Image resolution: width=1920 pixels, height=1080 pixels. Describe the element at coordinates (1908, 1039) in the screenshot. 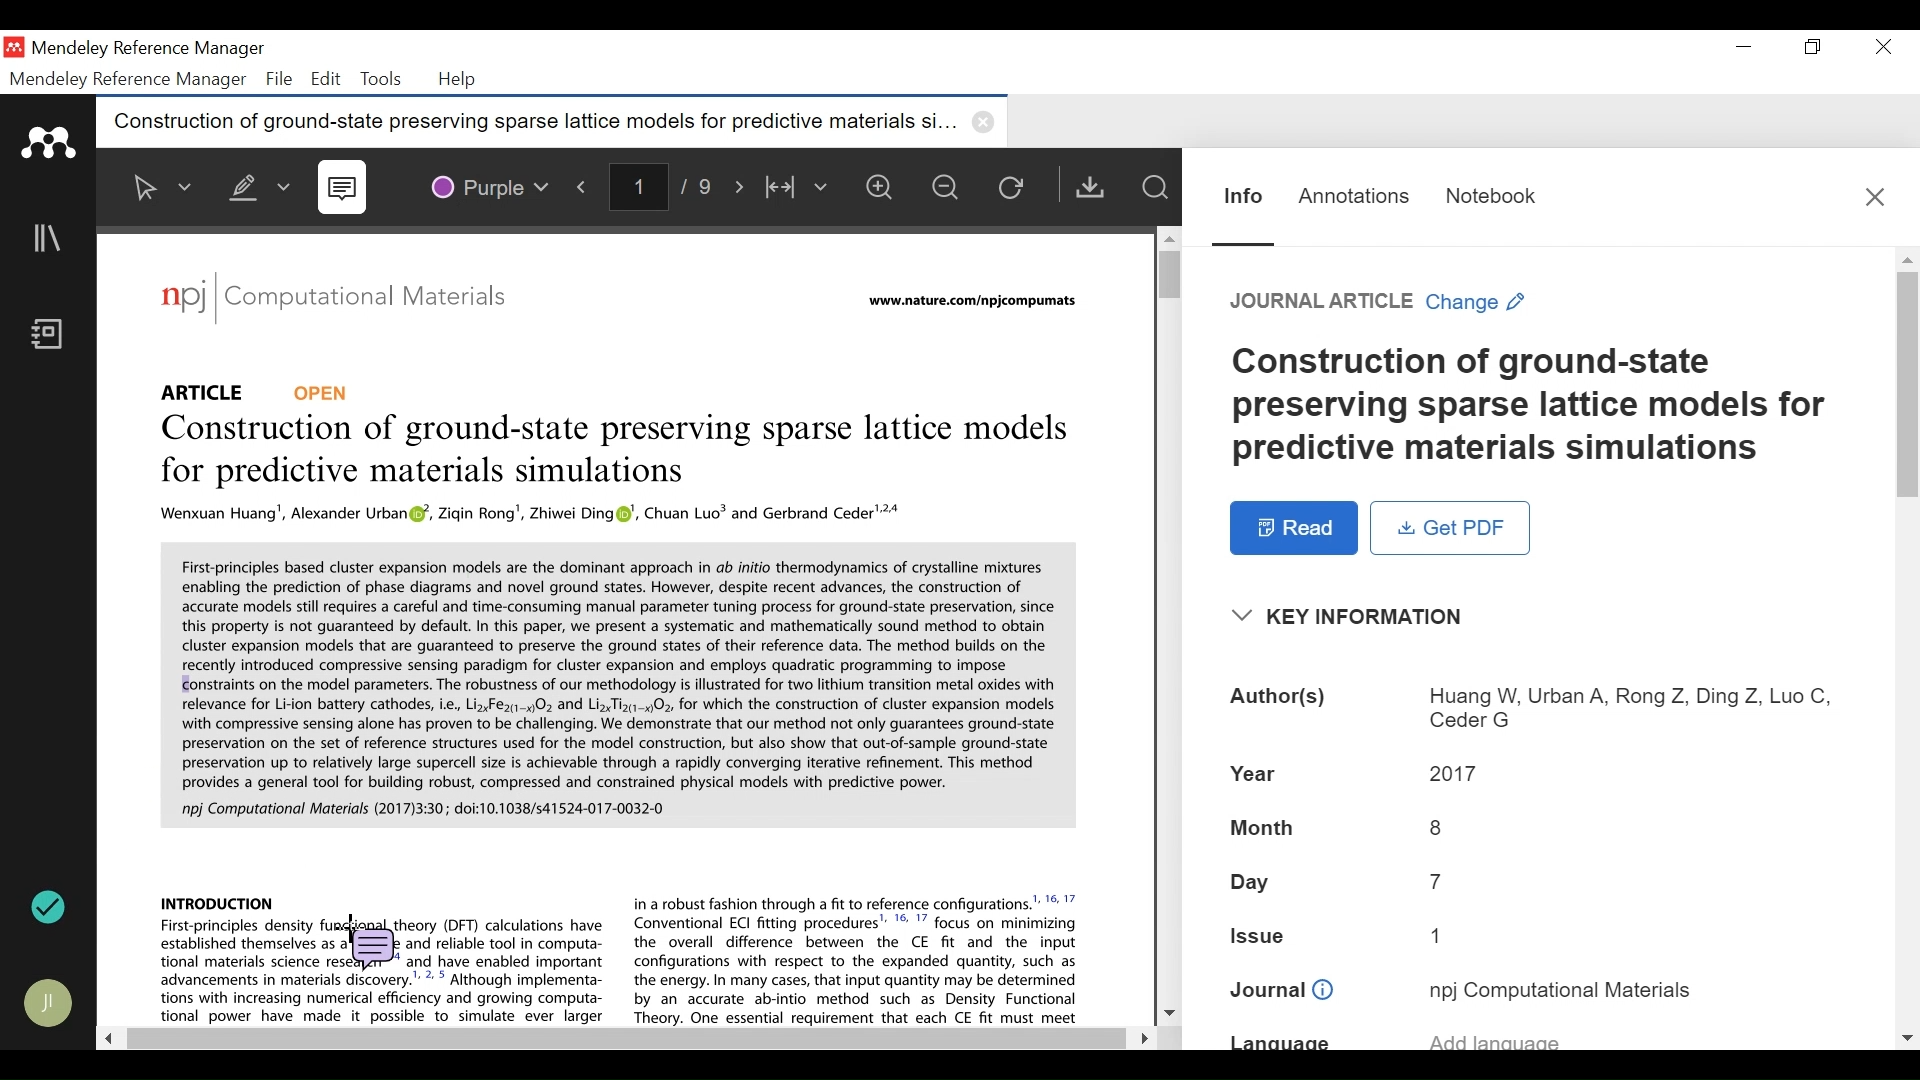

I see `Scroll down` at that location.